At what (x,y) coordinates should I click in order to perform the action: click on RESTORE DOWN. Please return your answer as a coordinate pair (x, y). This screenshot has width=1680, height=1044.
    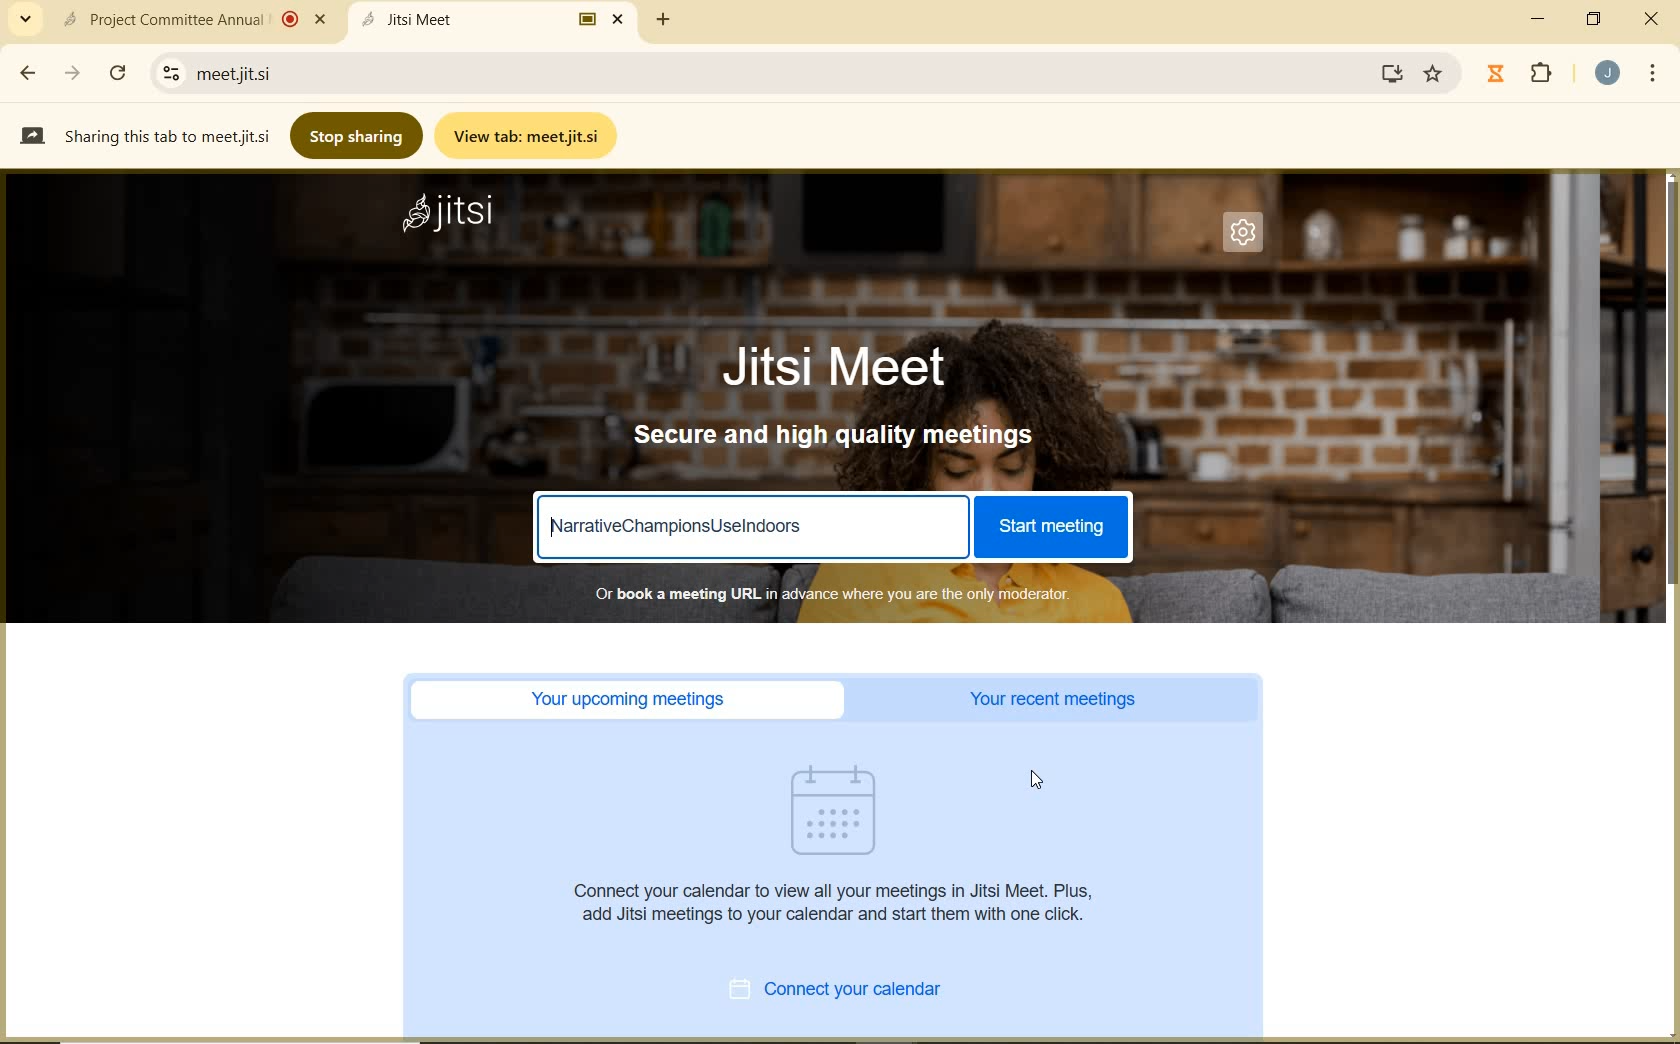
    Looking at the image, I should click on (1594, 19).